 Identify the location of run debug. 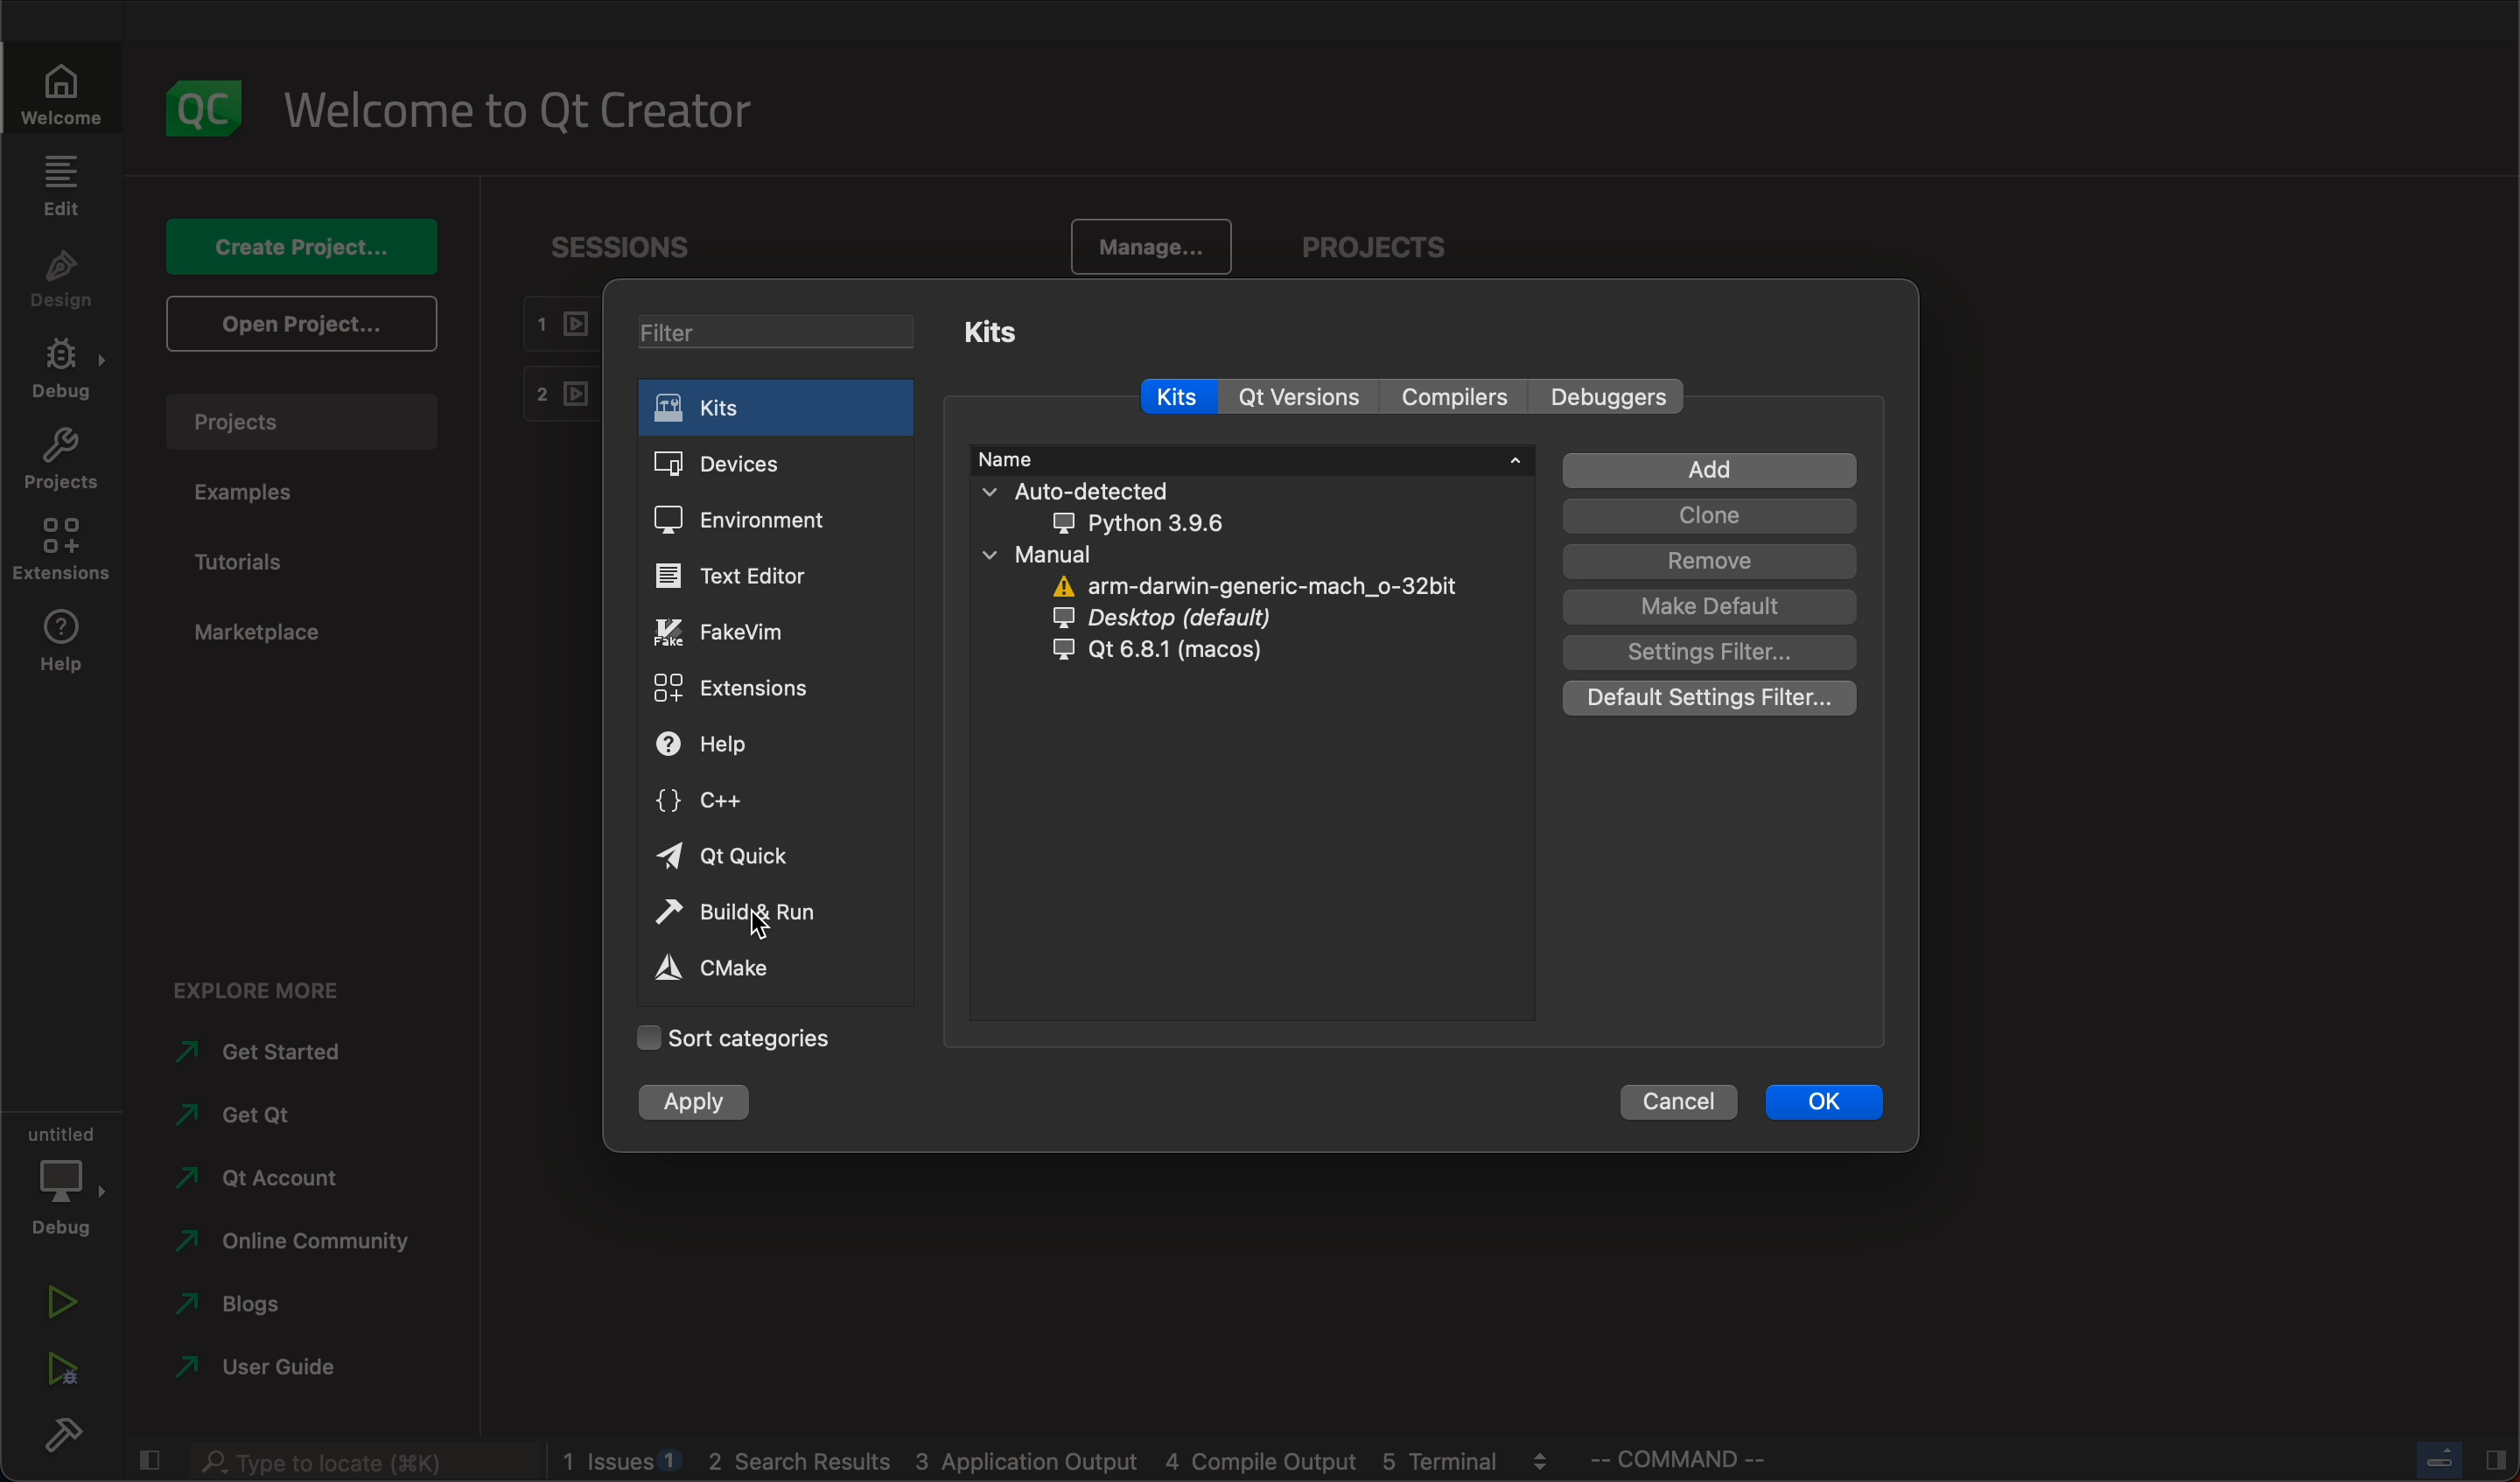
(60, 1374).